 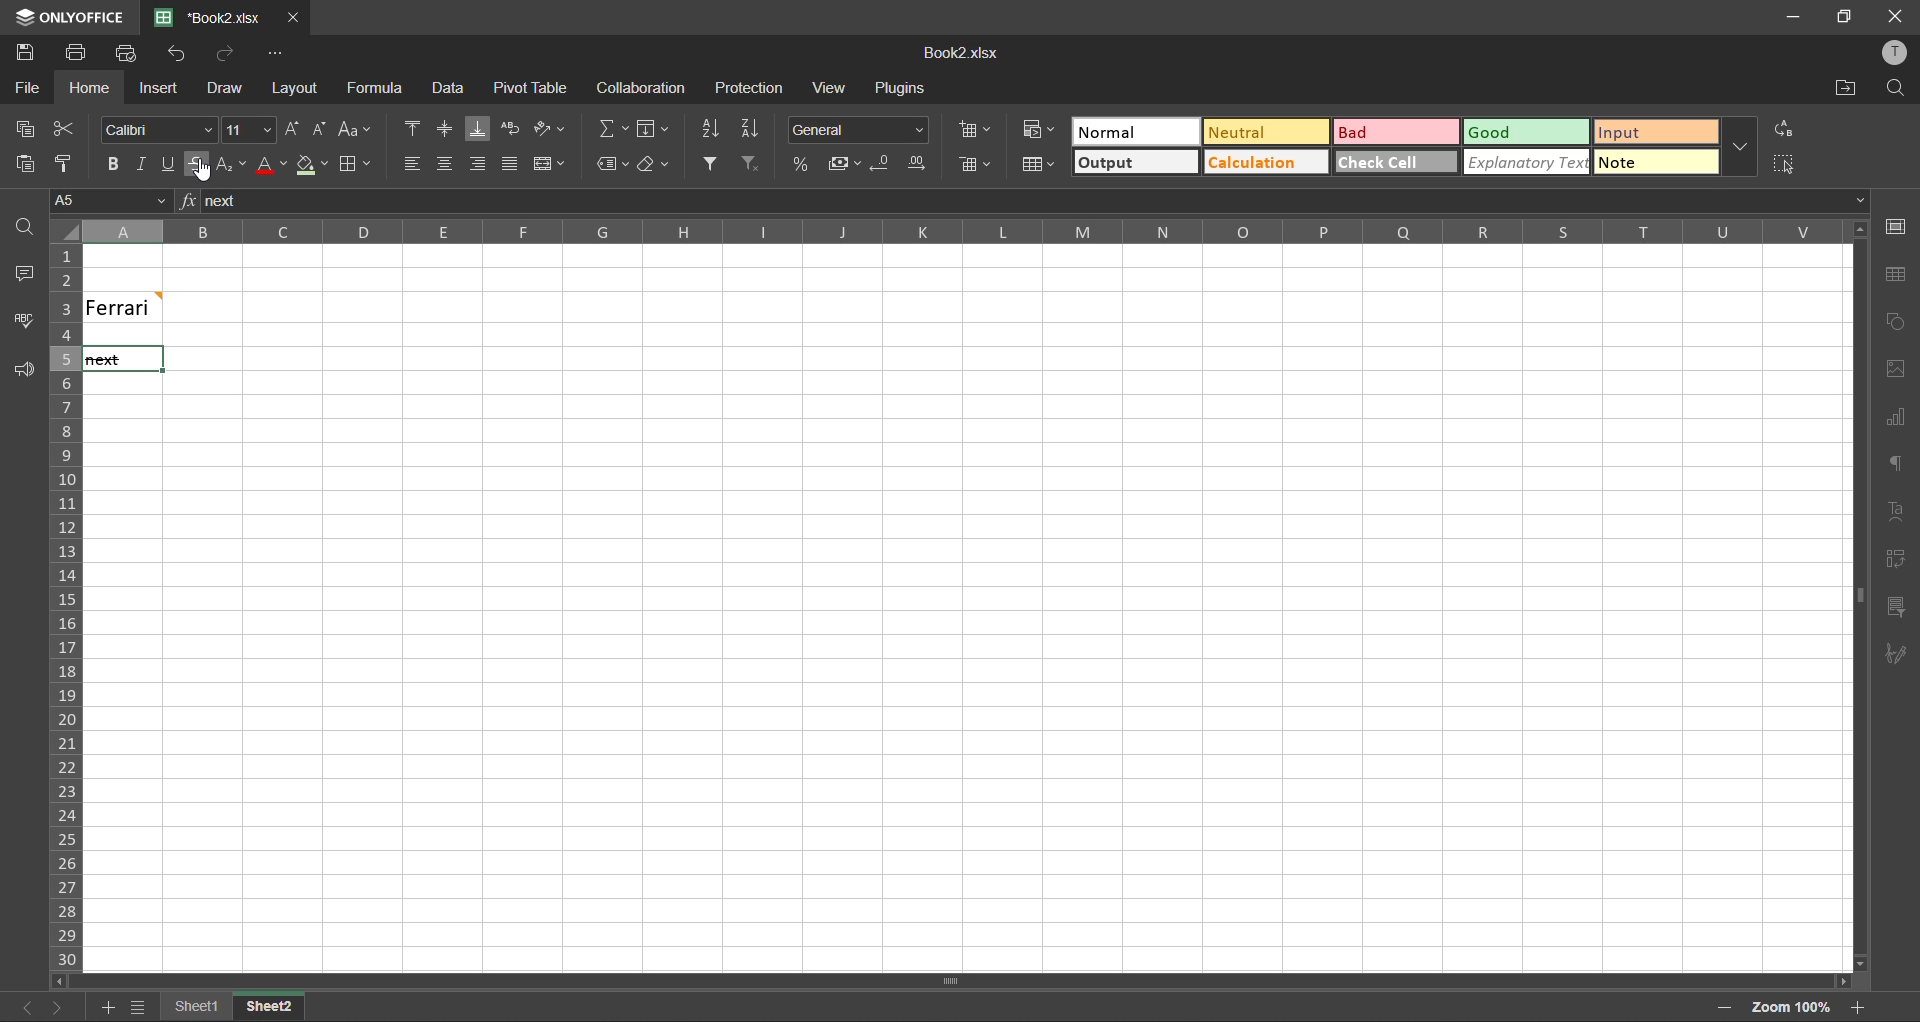 What do you see at coordinates (1265, 134) in the screenshot?
I see `neutral` at bounding box center [1265, 134].